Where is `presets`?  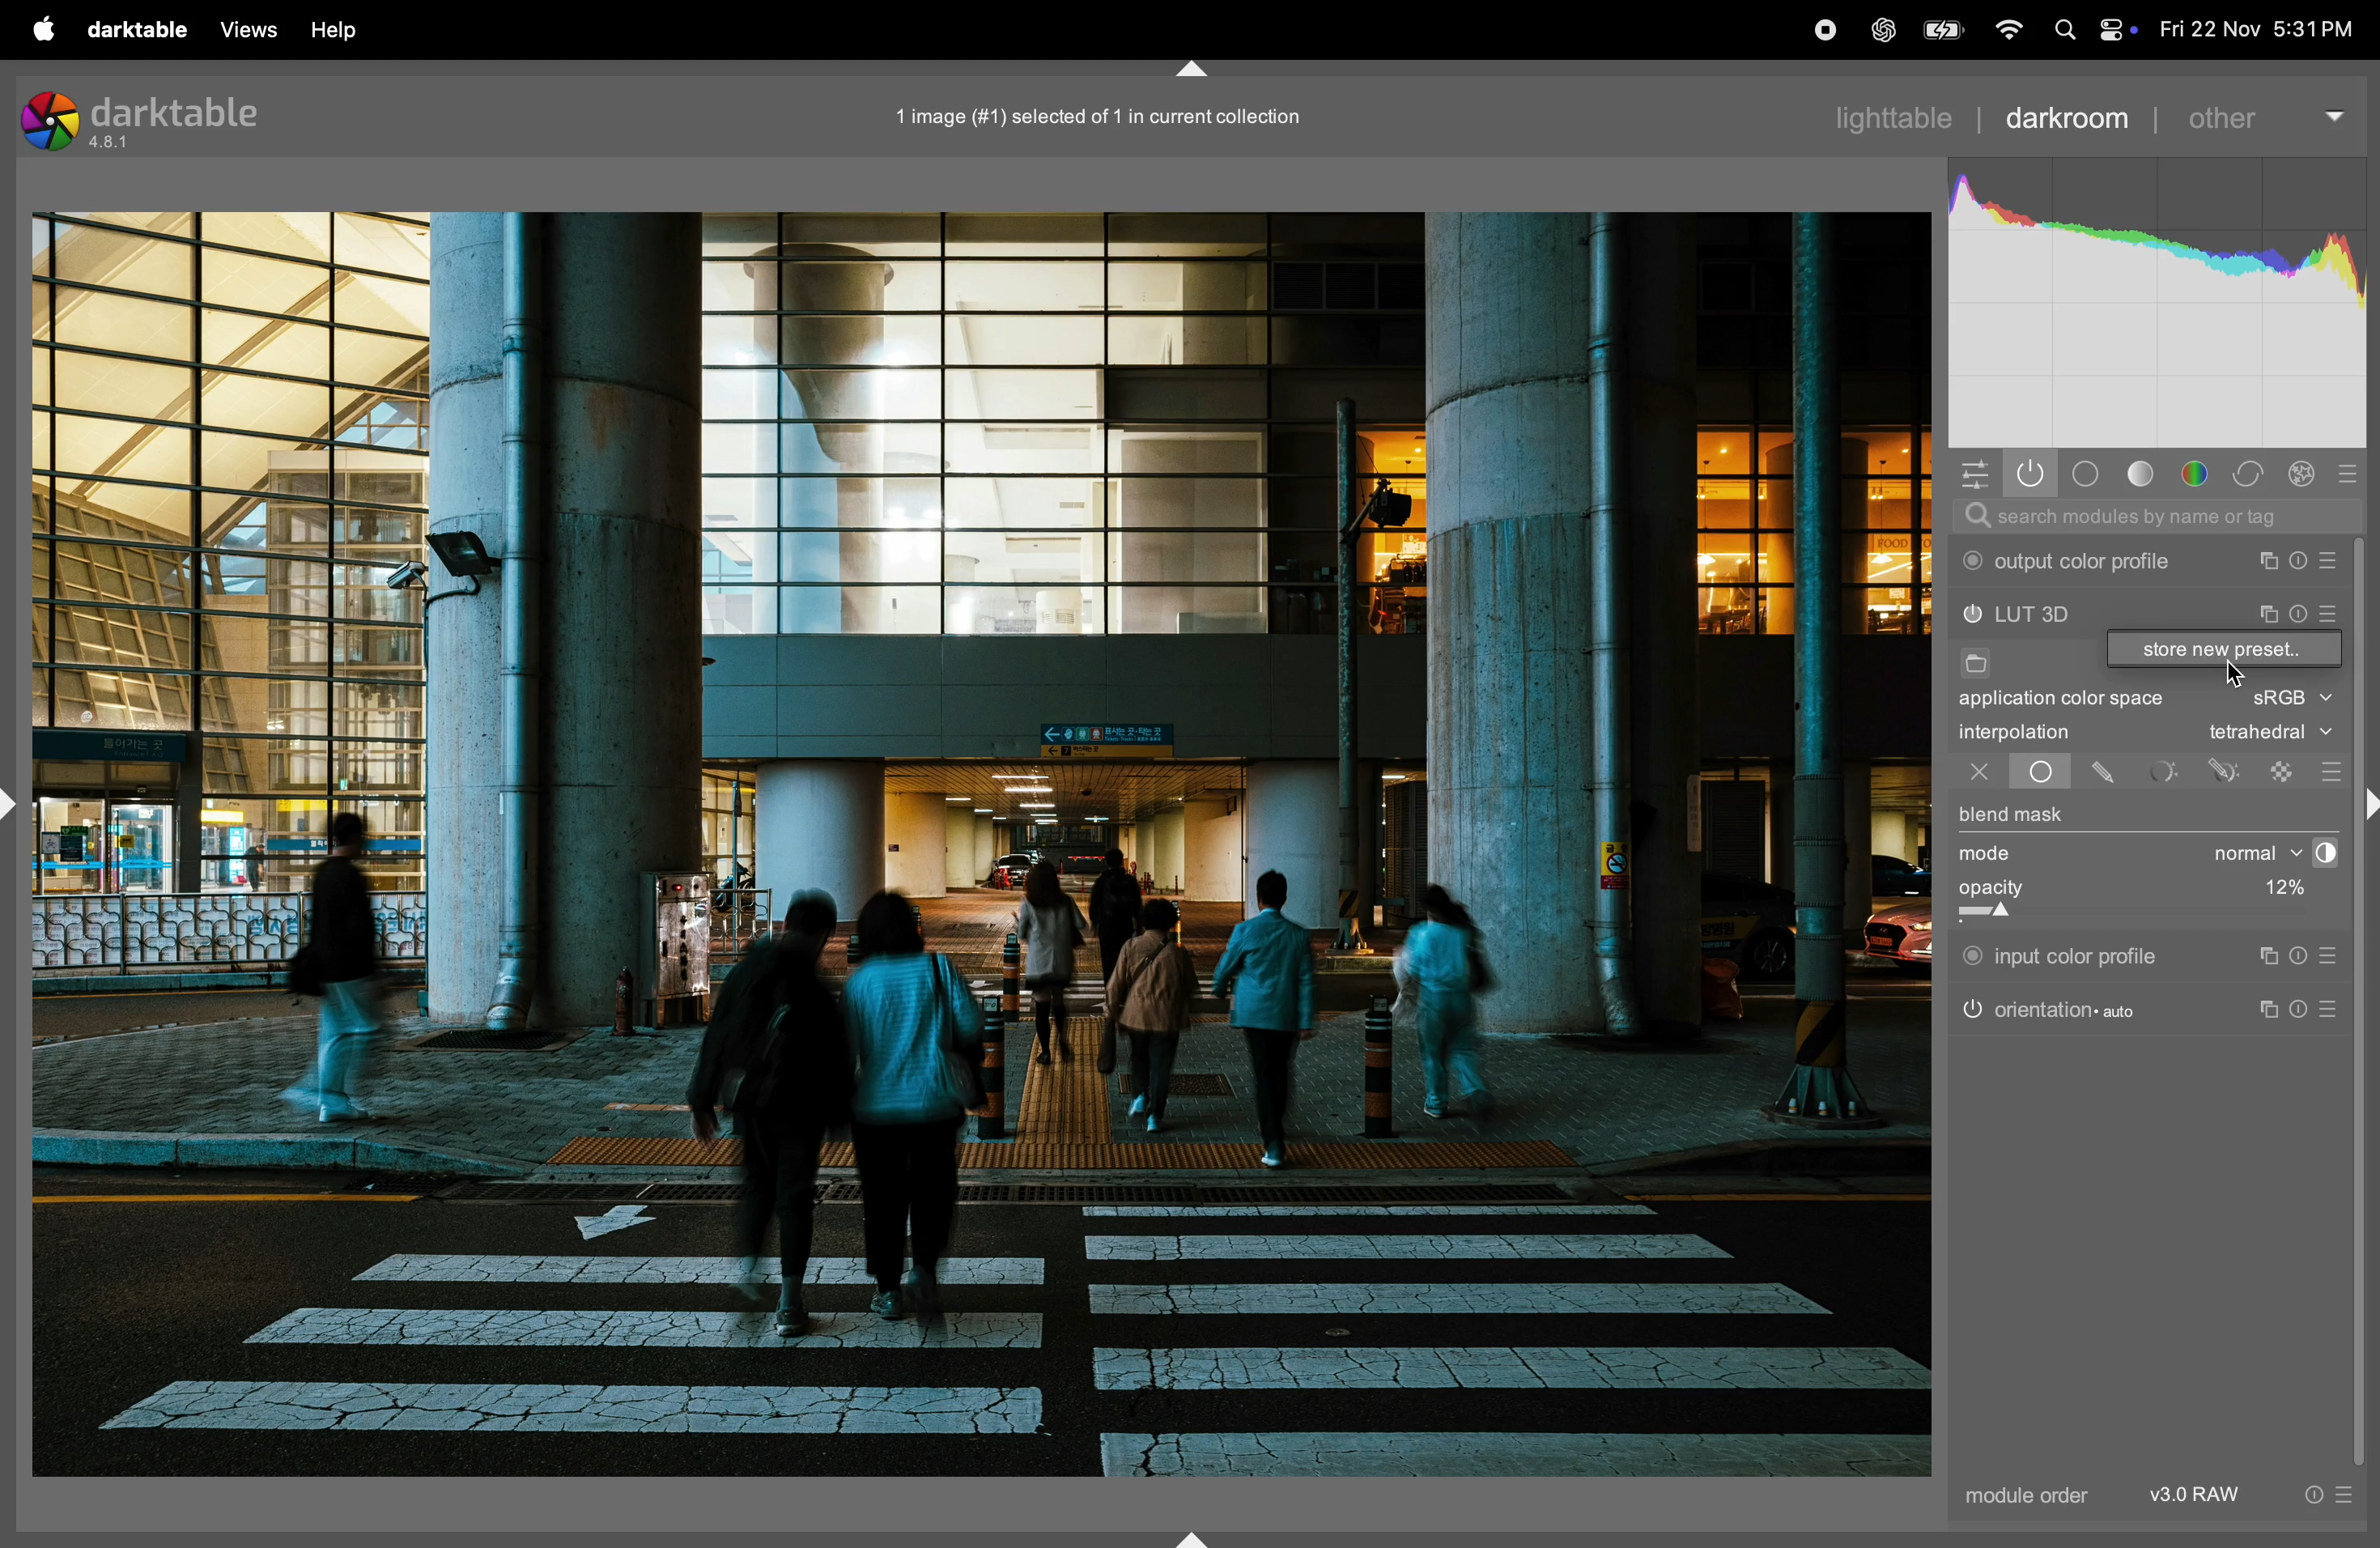 presets is located at coordinates (2335, 1010).